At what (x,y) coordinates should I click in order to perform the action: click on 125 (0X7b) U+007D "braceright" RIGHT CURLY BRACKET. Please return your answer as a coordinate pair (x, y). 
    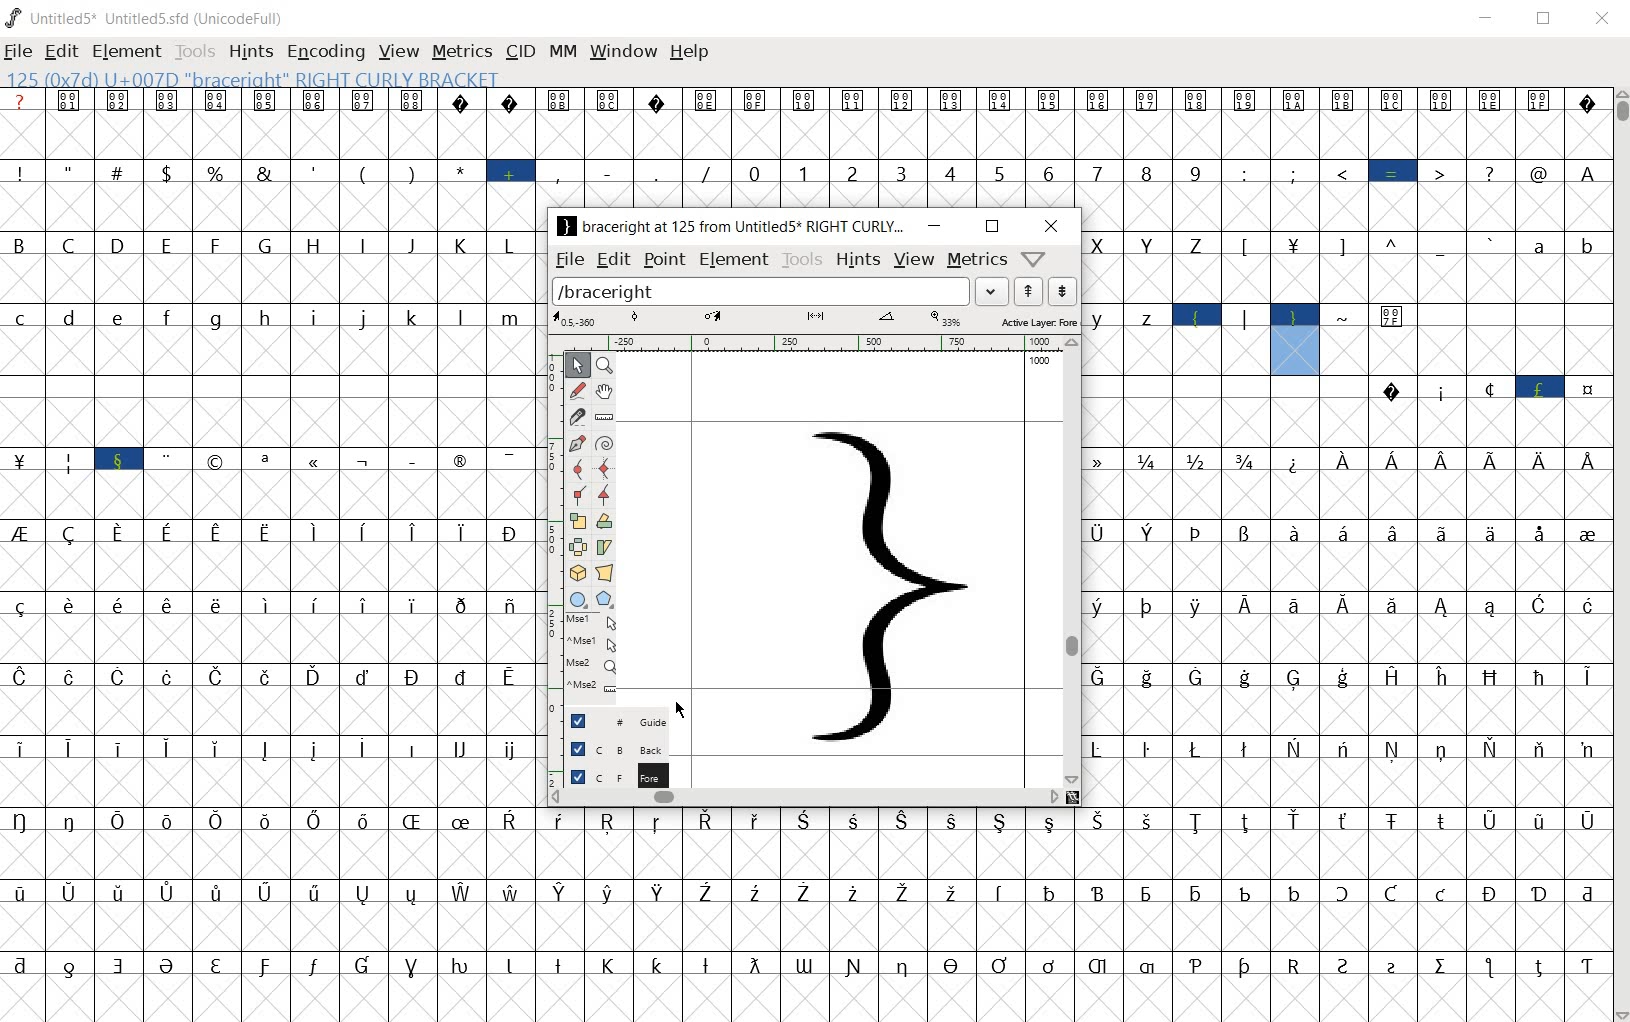
    Looking at the image, I should click on (1294, 339).